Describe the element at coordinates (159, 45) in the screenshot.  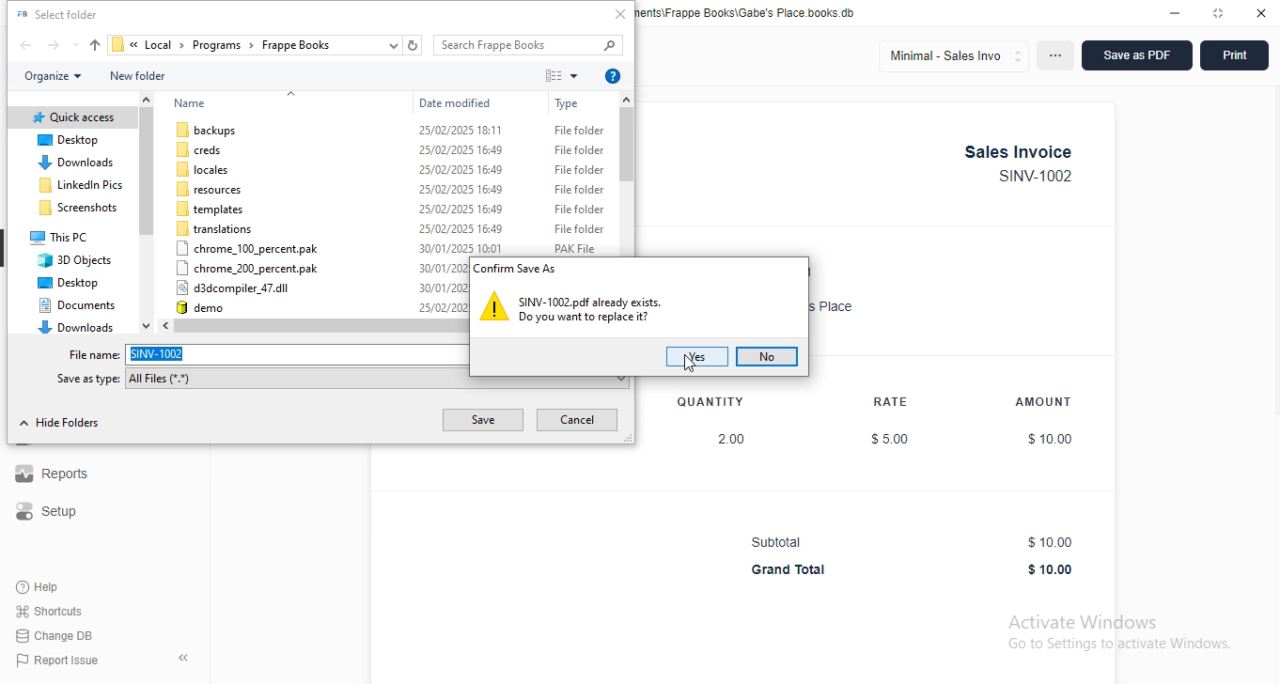
I see `local` at that location.